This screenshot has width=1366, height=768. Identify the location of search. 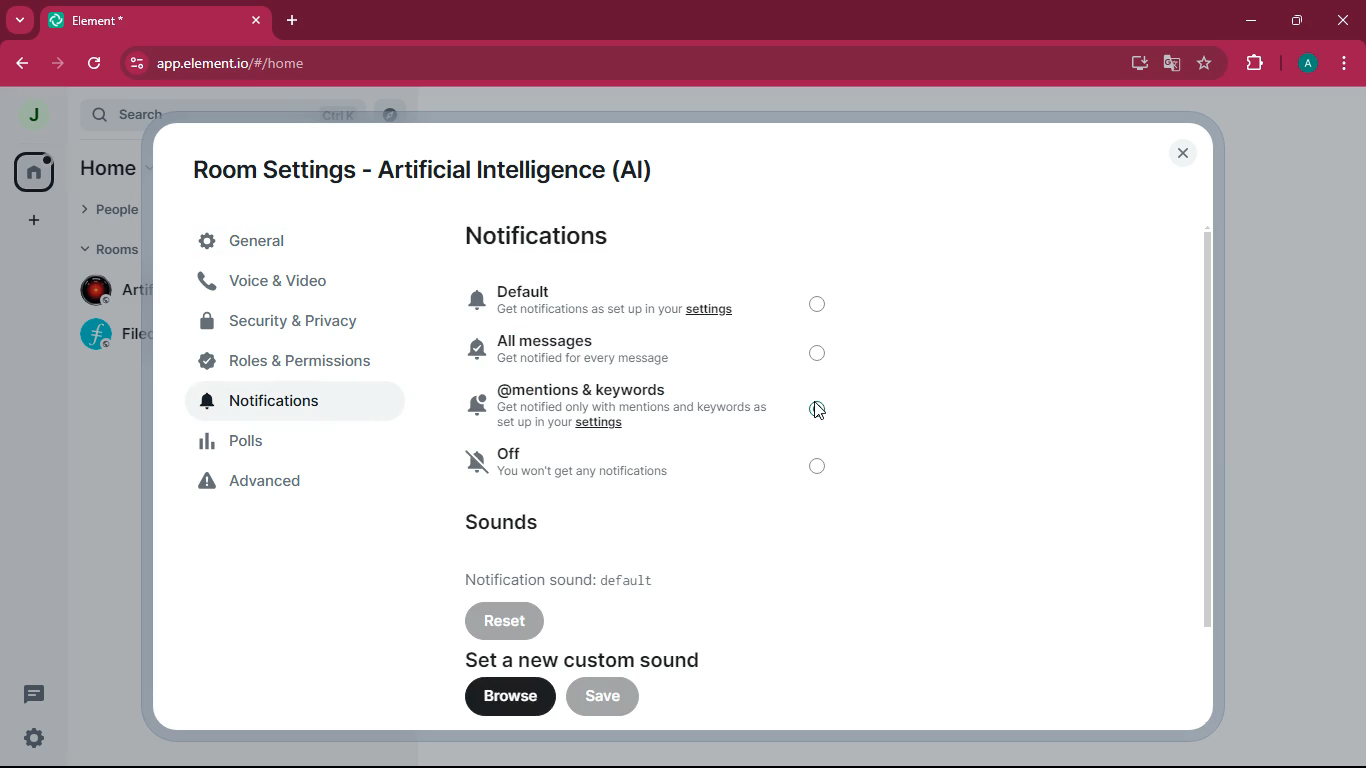
(392, 114).